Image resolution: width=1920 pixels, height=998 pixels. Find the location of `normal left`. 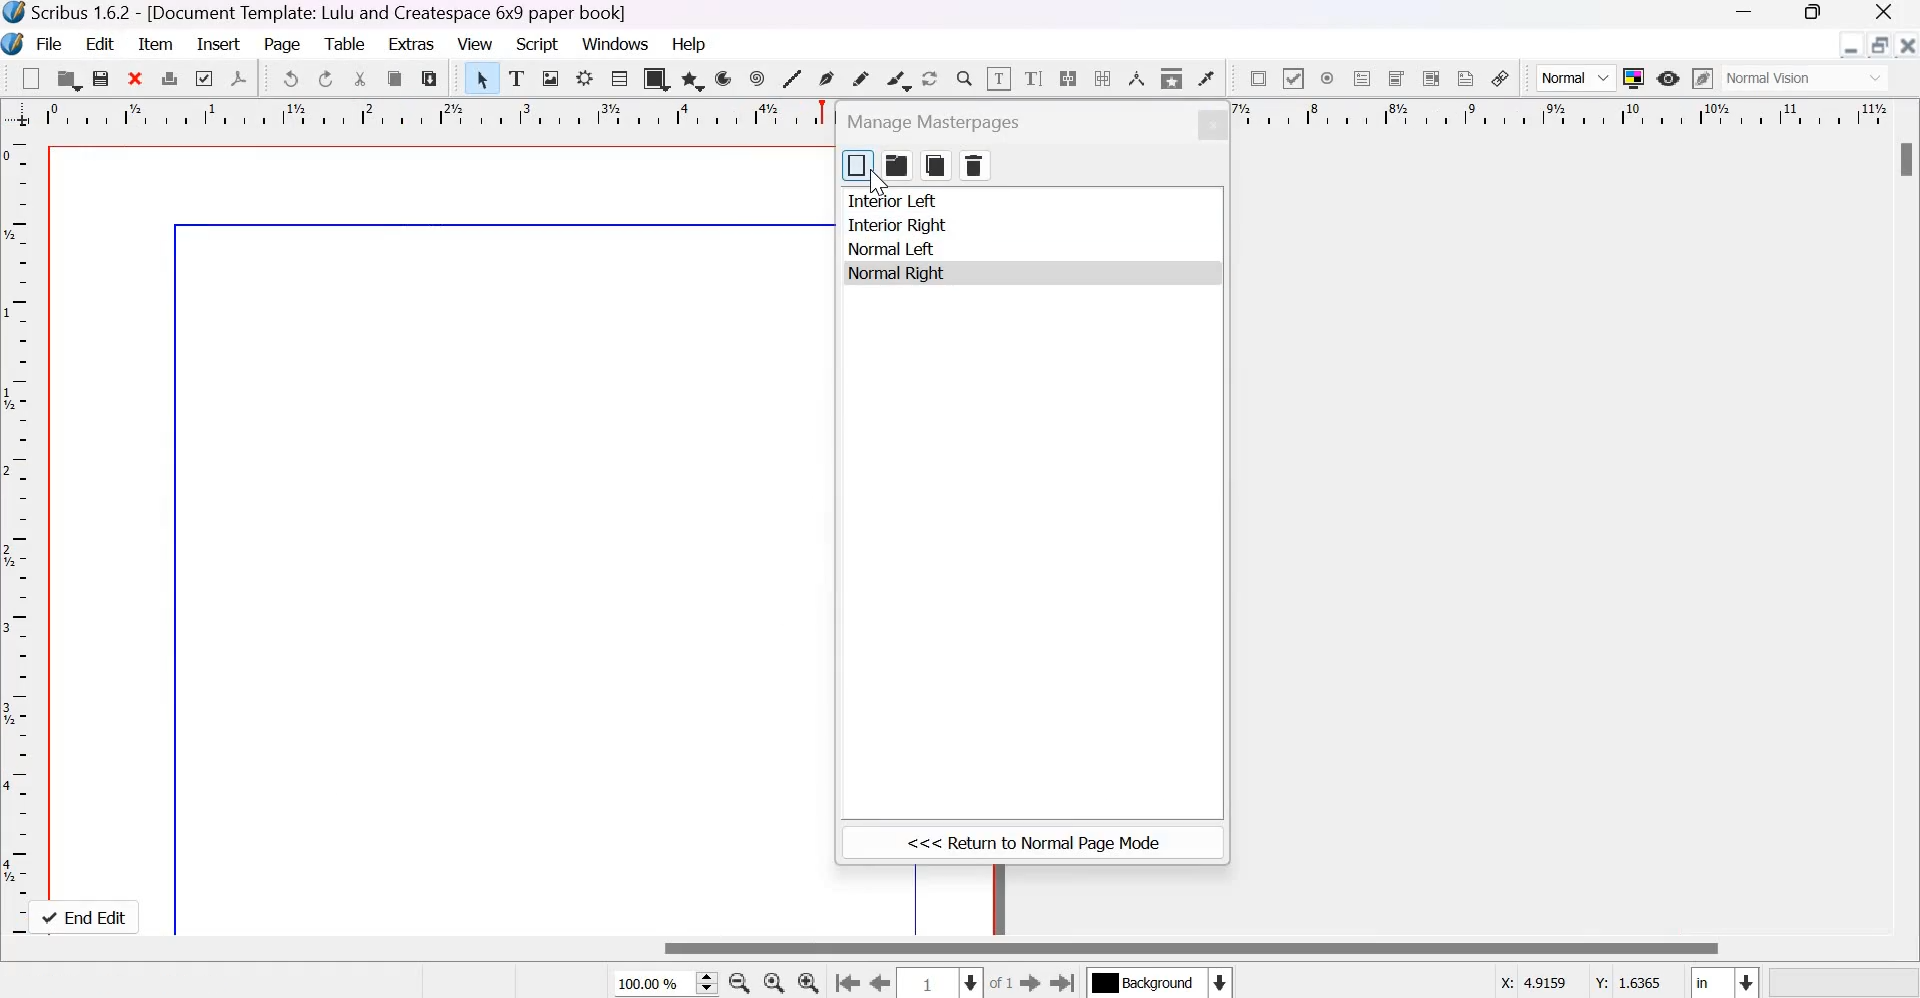

normal left is located at coordinates (892, 249).